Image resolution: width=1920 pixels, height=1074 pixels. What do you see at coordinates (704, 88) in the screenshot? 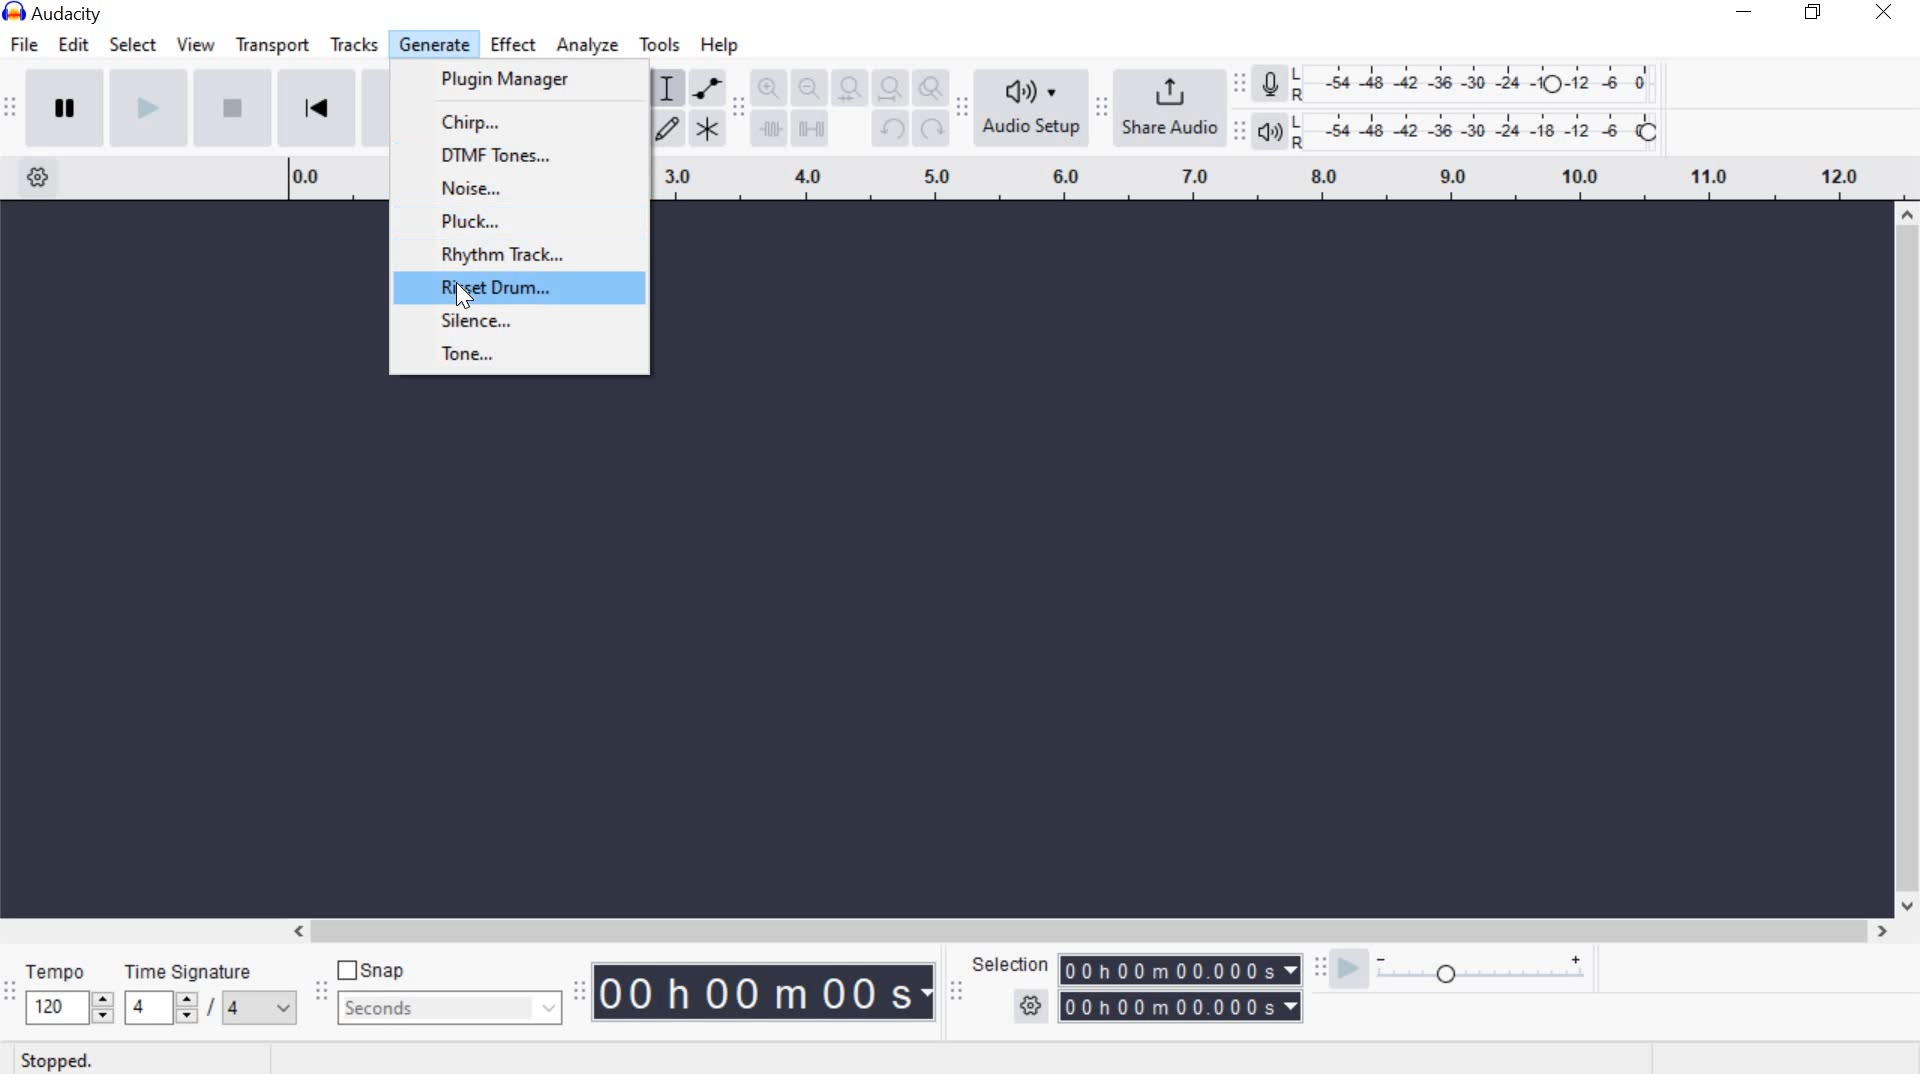
I see `Envelope tool` at bounding box center [704, 88].